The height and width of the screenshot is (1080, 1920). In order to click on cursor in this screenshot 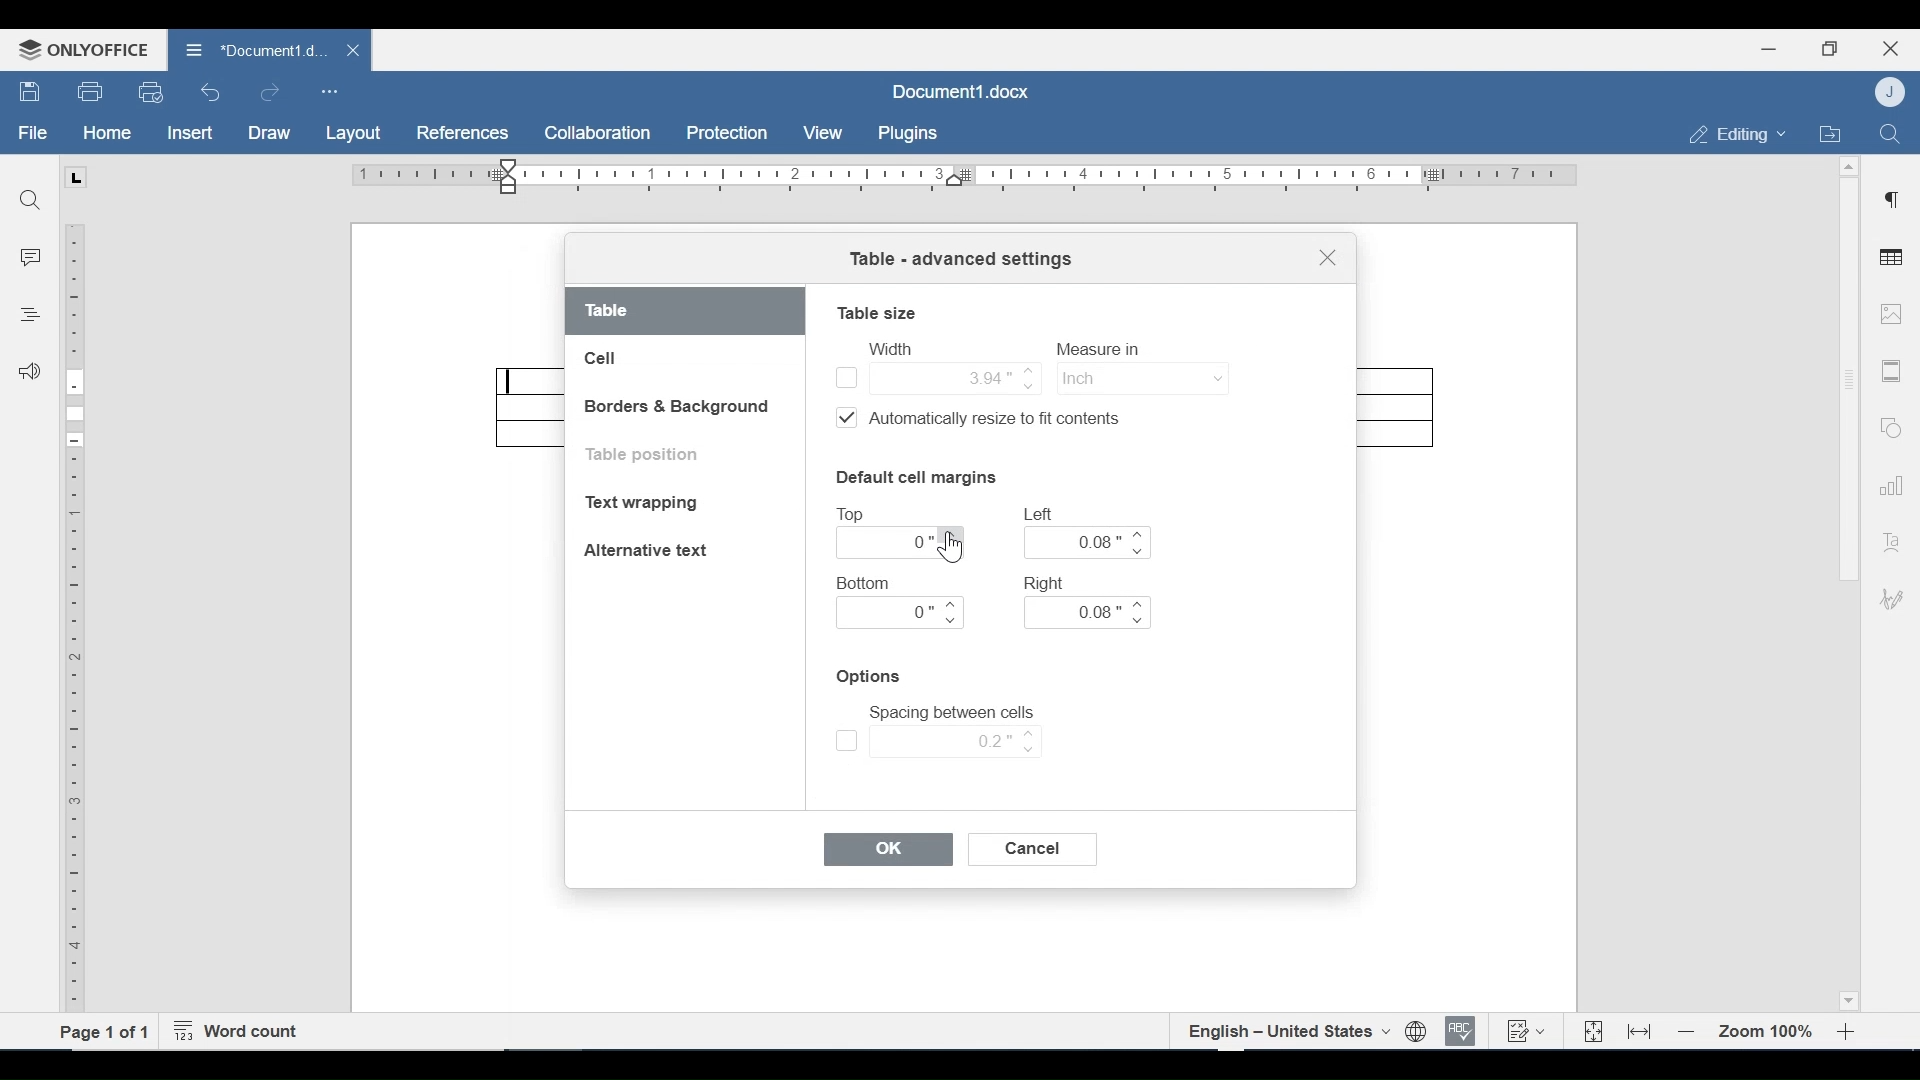, I will do `click(952, 551)`.